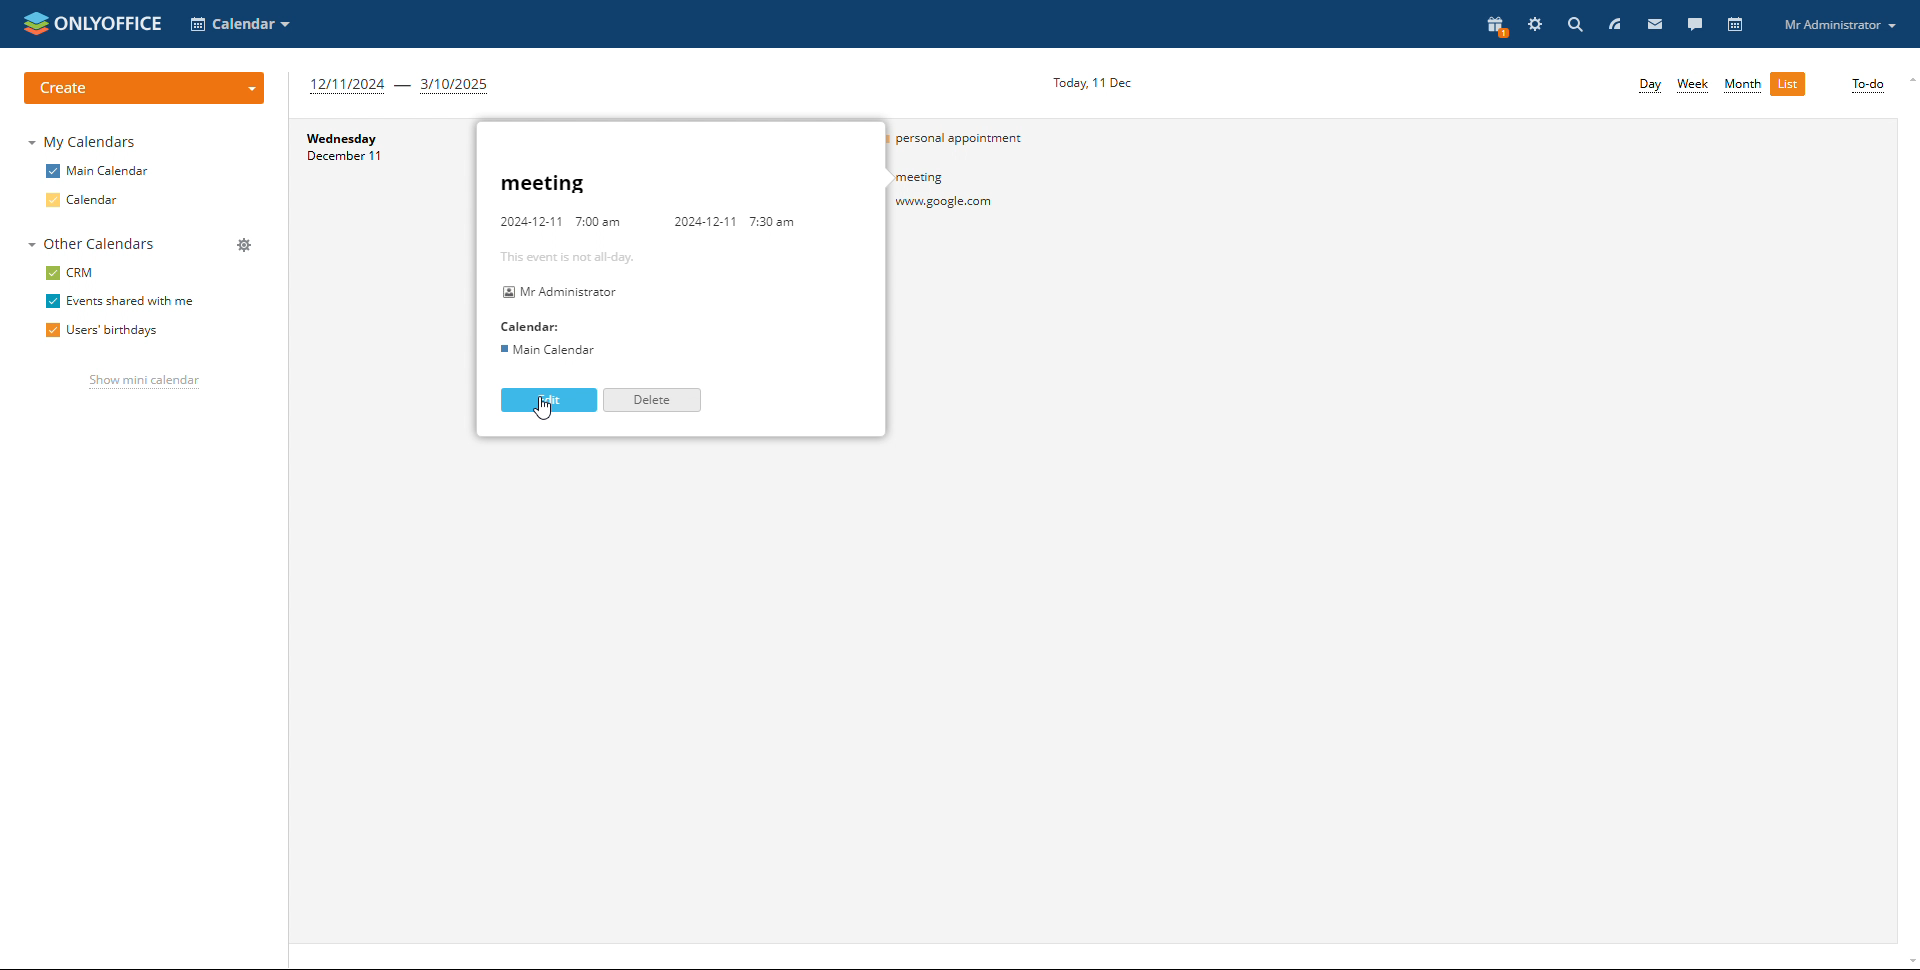 The width and height of the screenshot is (1920, 970). Describe the element at coordinates (1908, 963) in the screenshot. I see `scroll down` at that location.